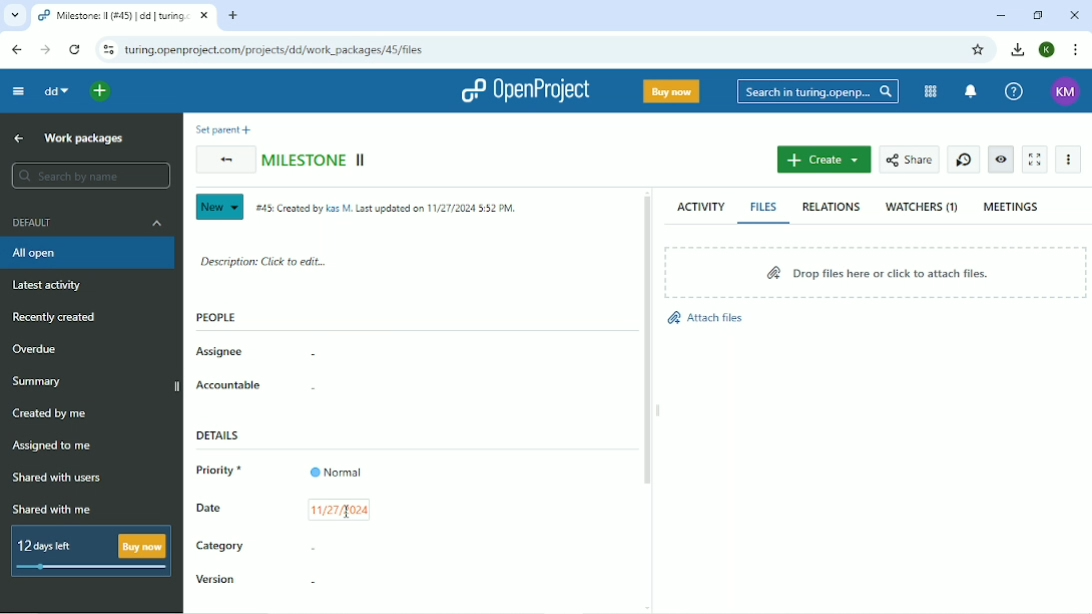  Describe the element at coordinates (824, 159) in the screenshot. I see `Create` at that location.